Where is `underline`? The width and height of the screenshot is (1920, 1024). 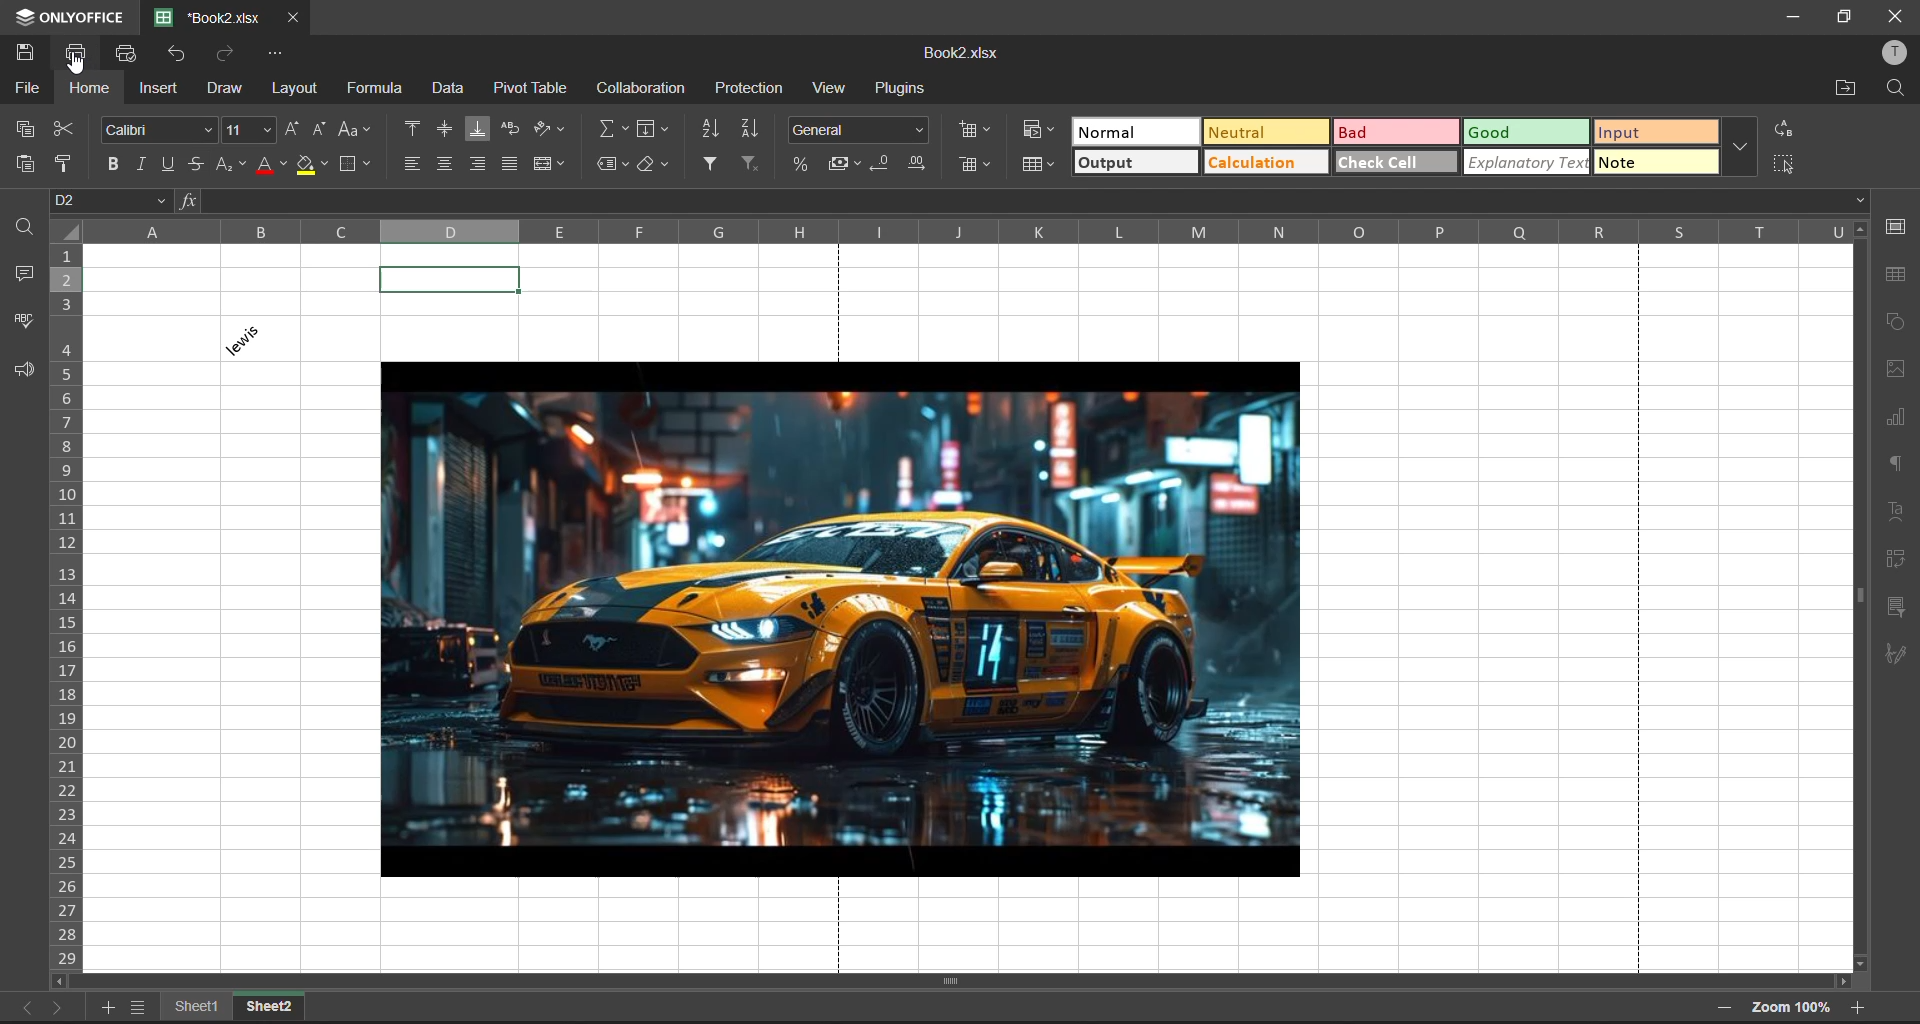 underline is located at coordinates (174, 163).